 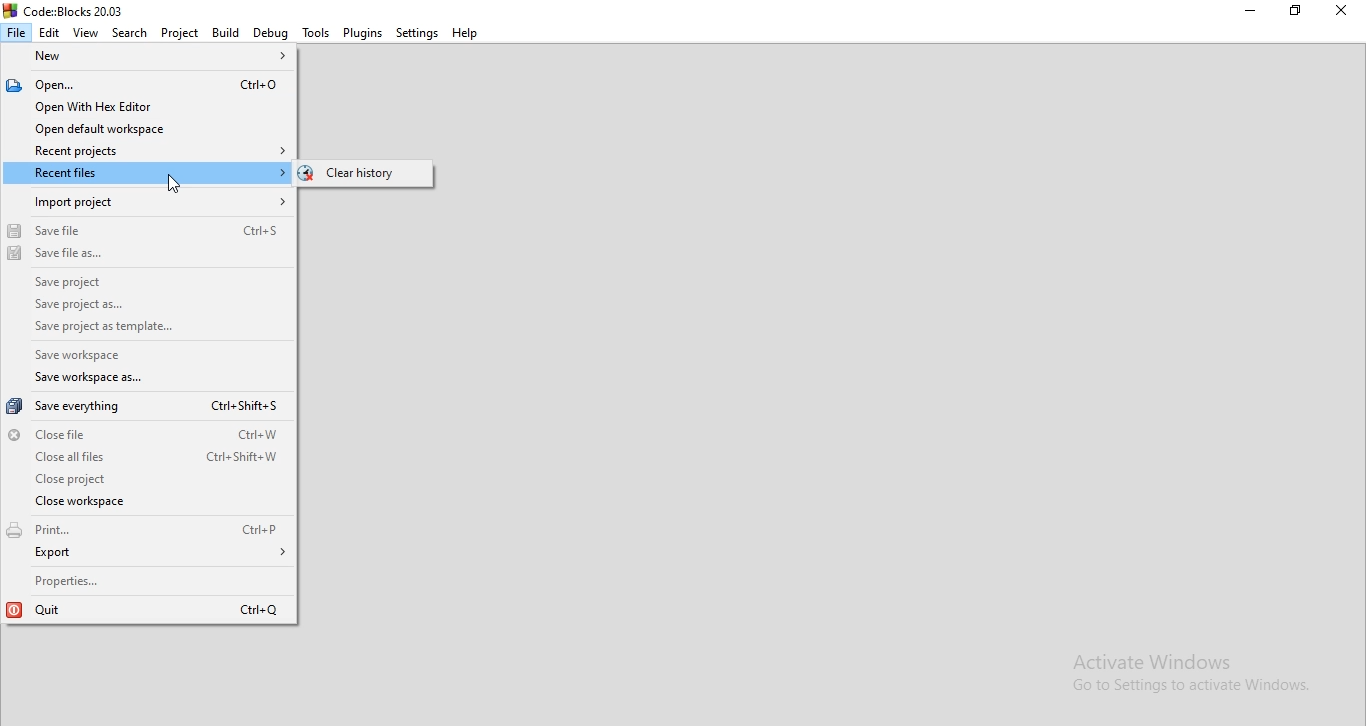 What do you see at coordinates (147, 504) in the screenshot?
I see `Close workspace` at bounding box center [147, 504].